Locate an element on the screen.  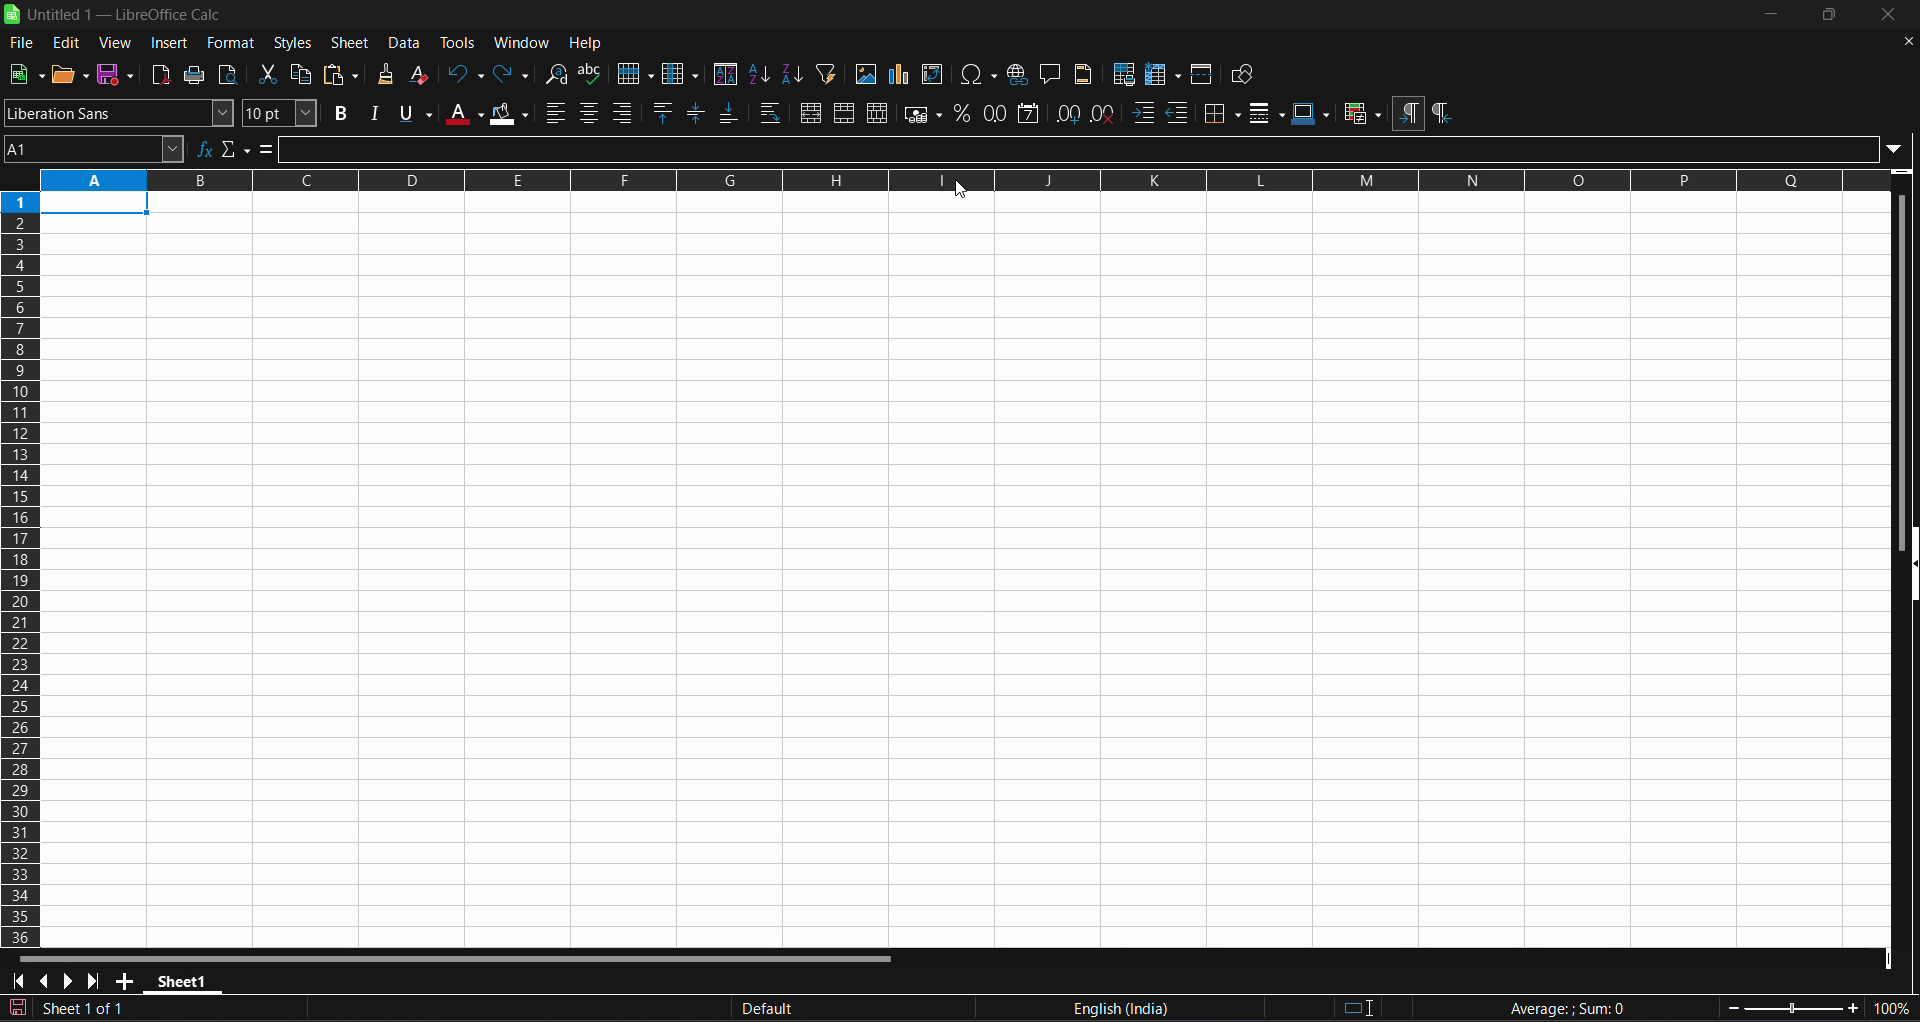
sheet 1 of 1 is located at coordinates (92, 1009).